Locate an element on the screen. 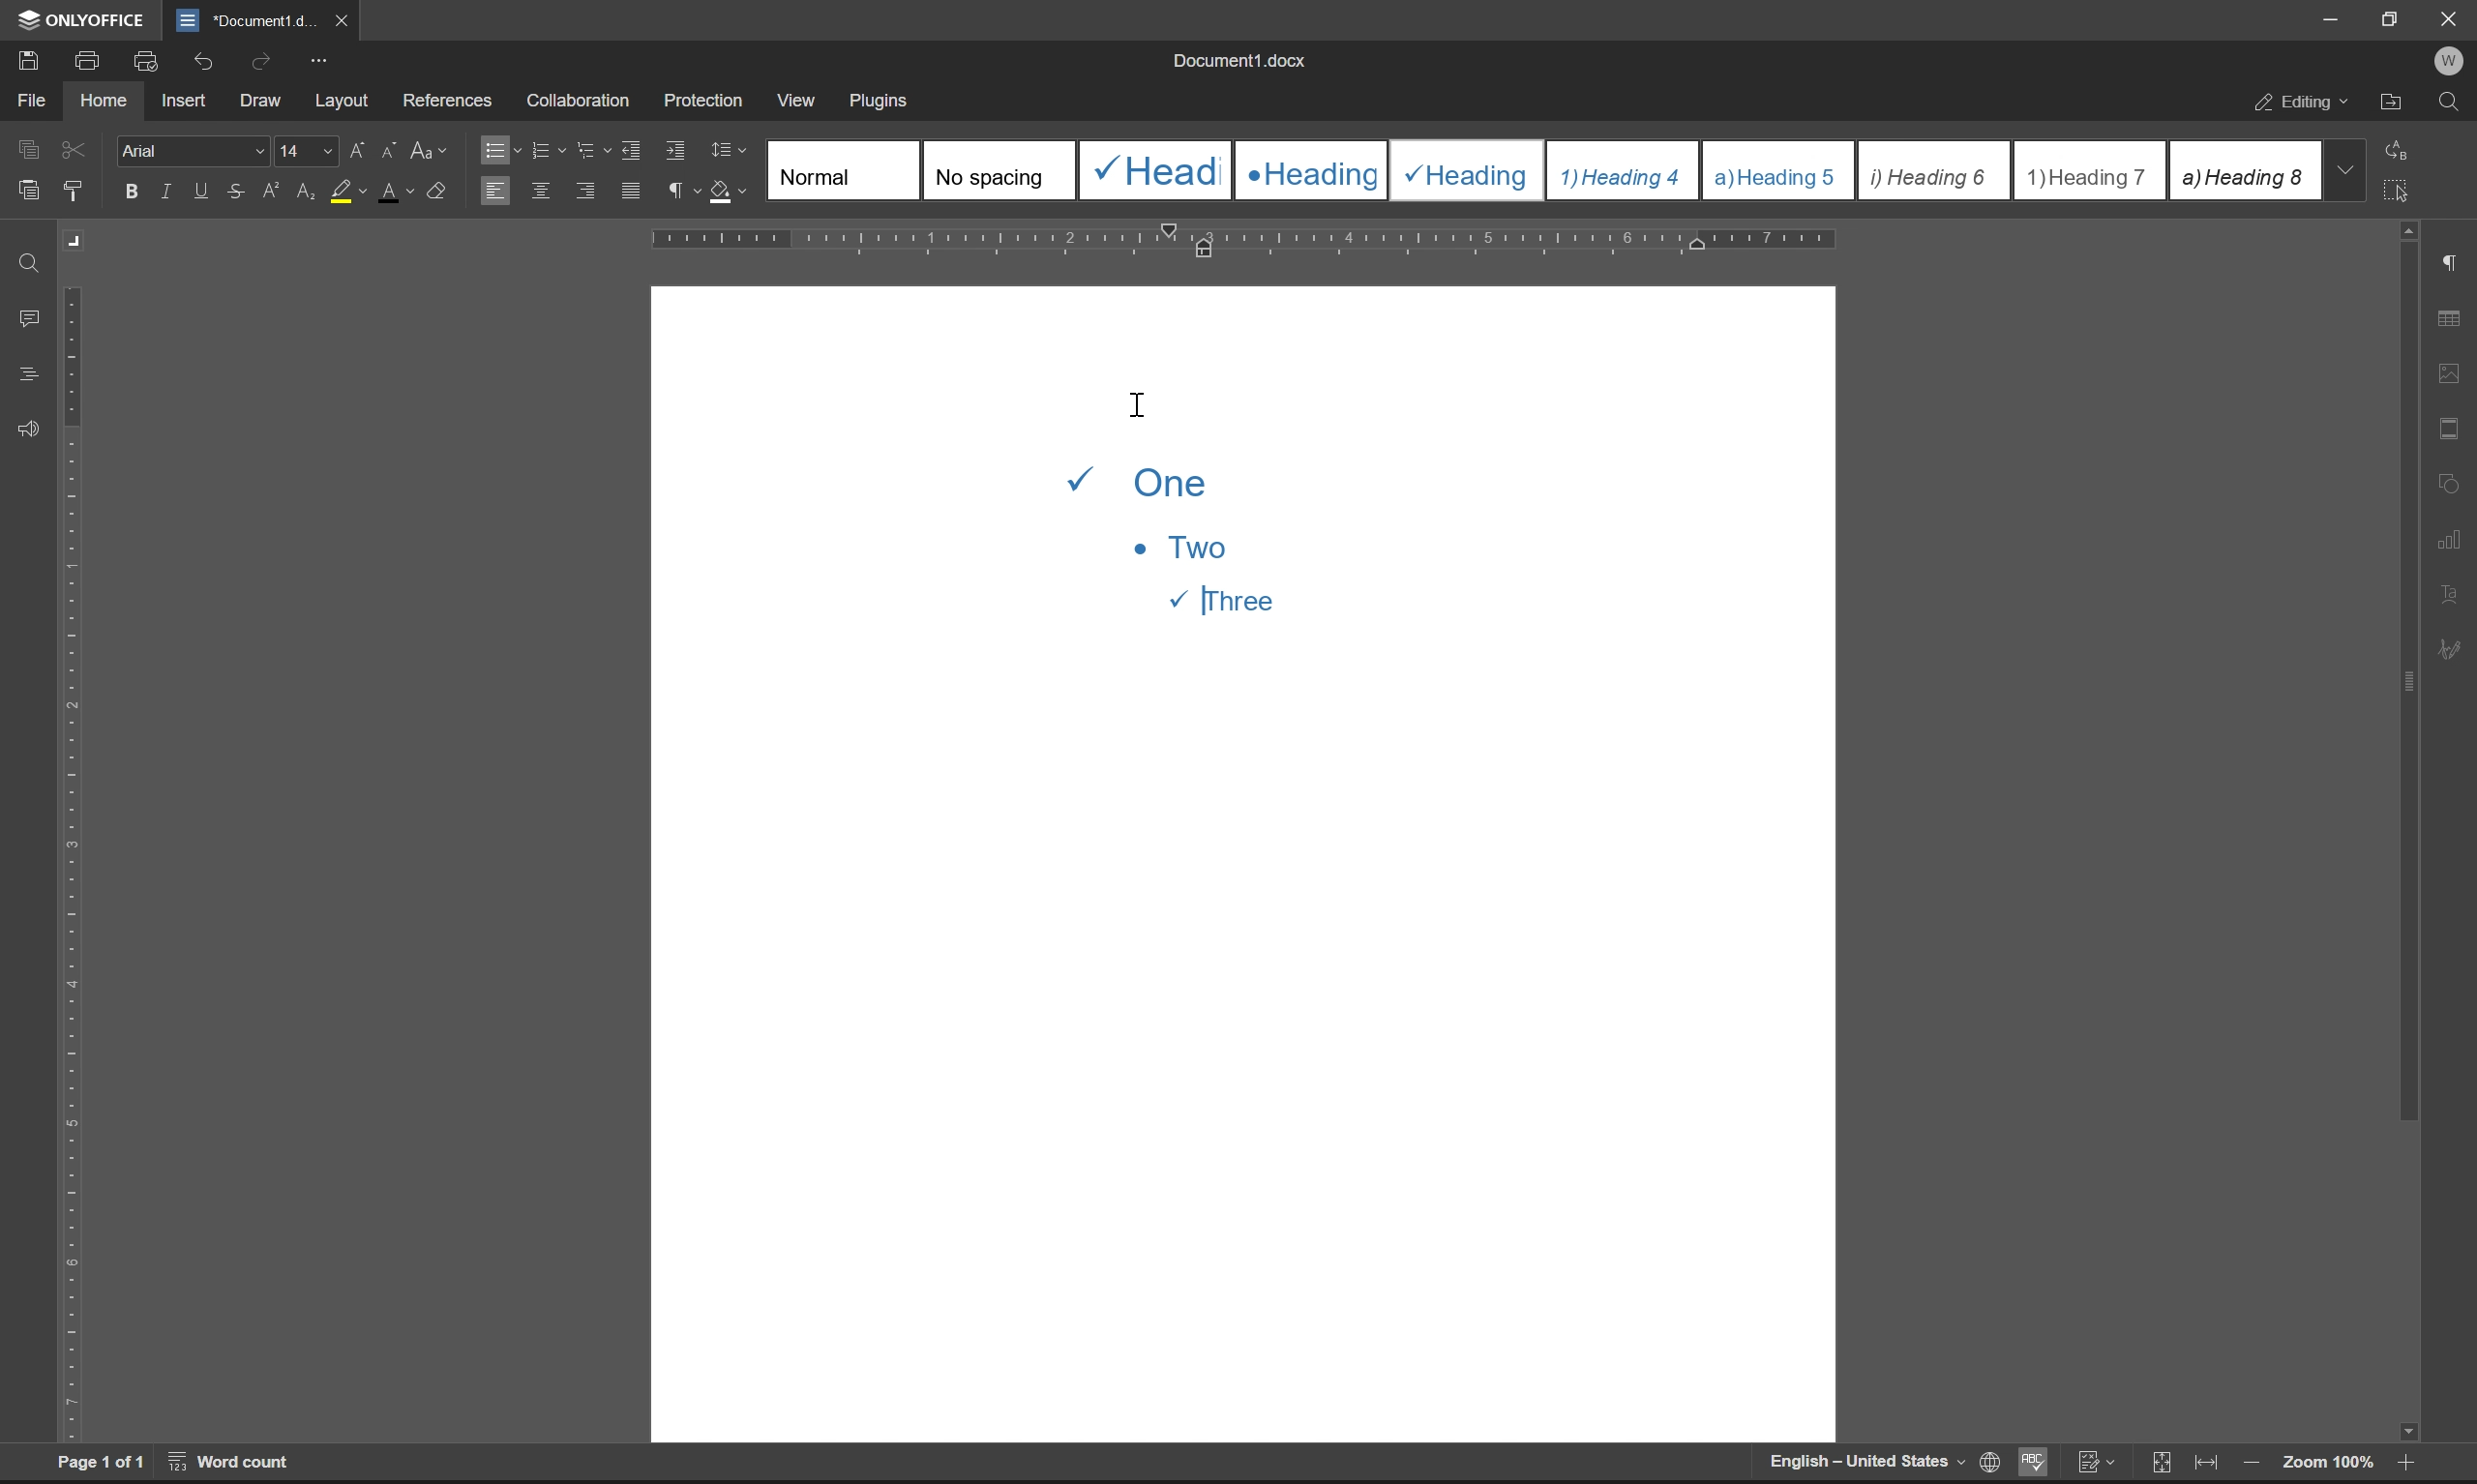  find is located at coordinates (31, 265).